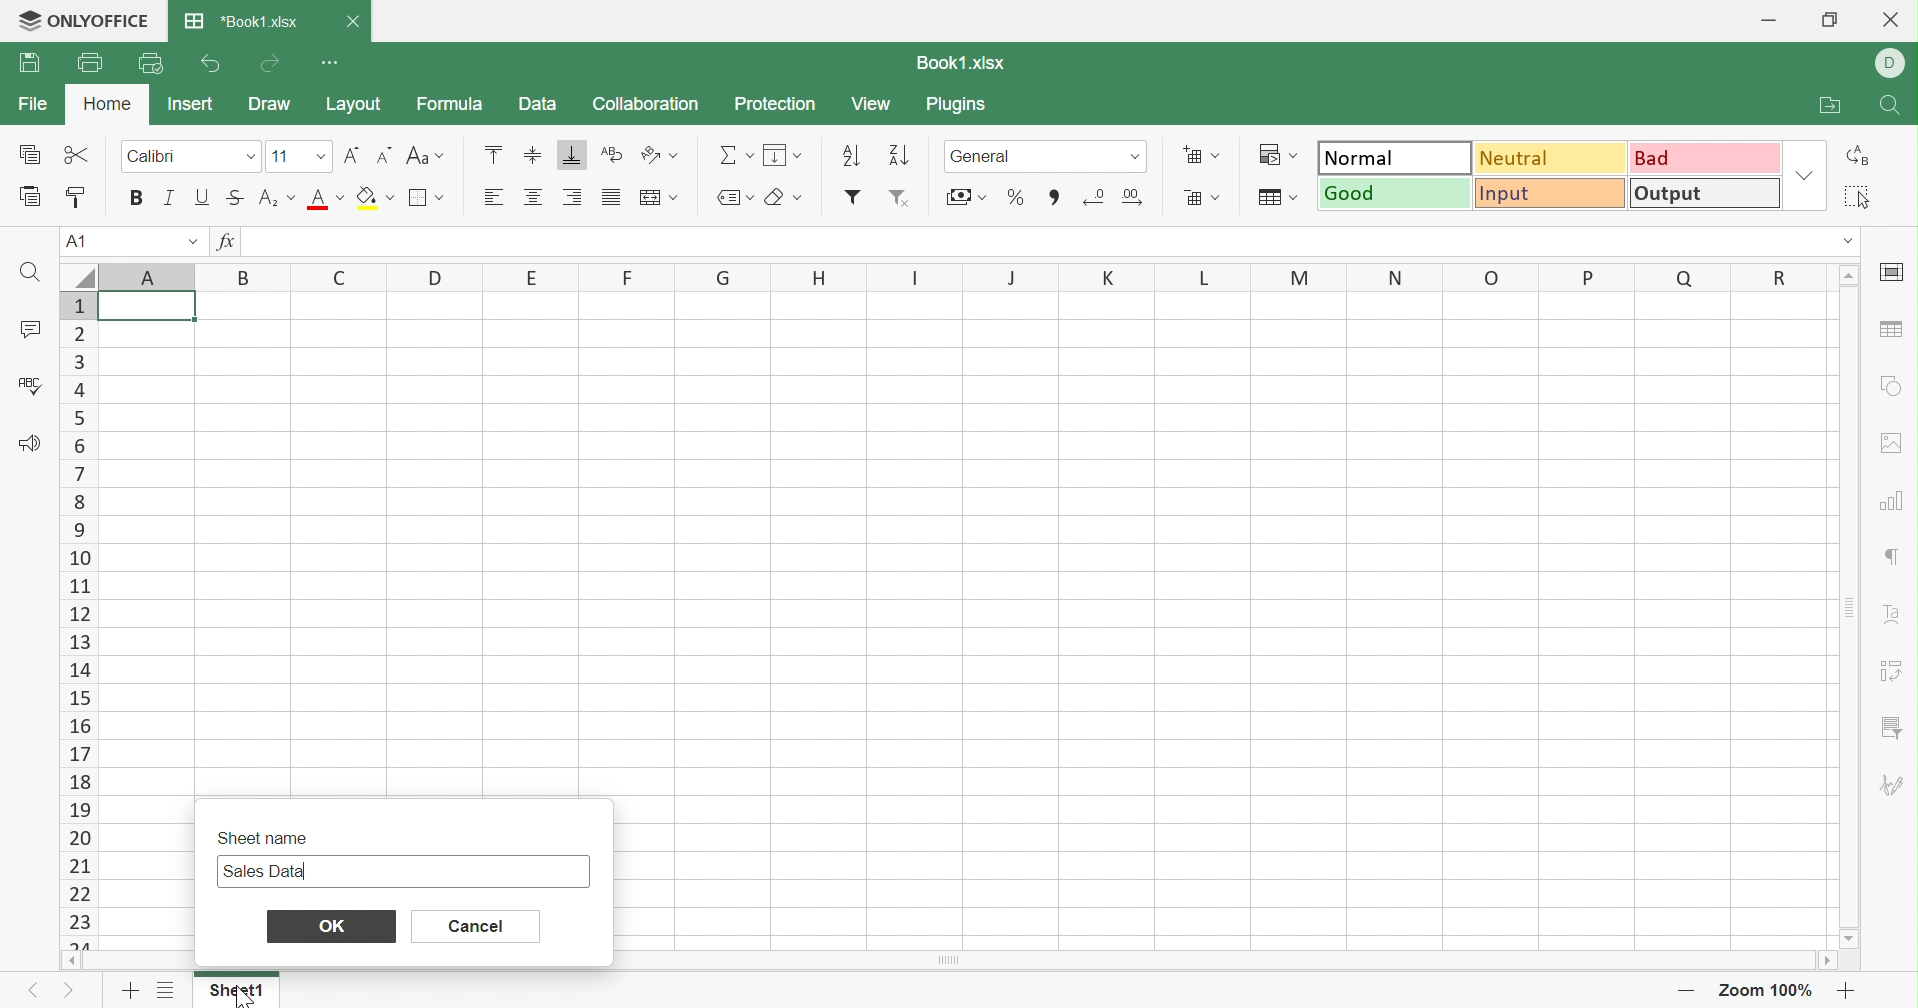 This screenshot has width=1918, height=1008. I want to click on Plugins, so click(962, 106).